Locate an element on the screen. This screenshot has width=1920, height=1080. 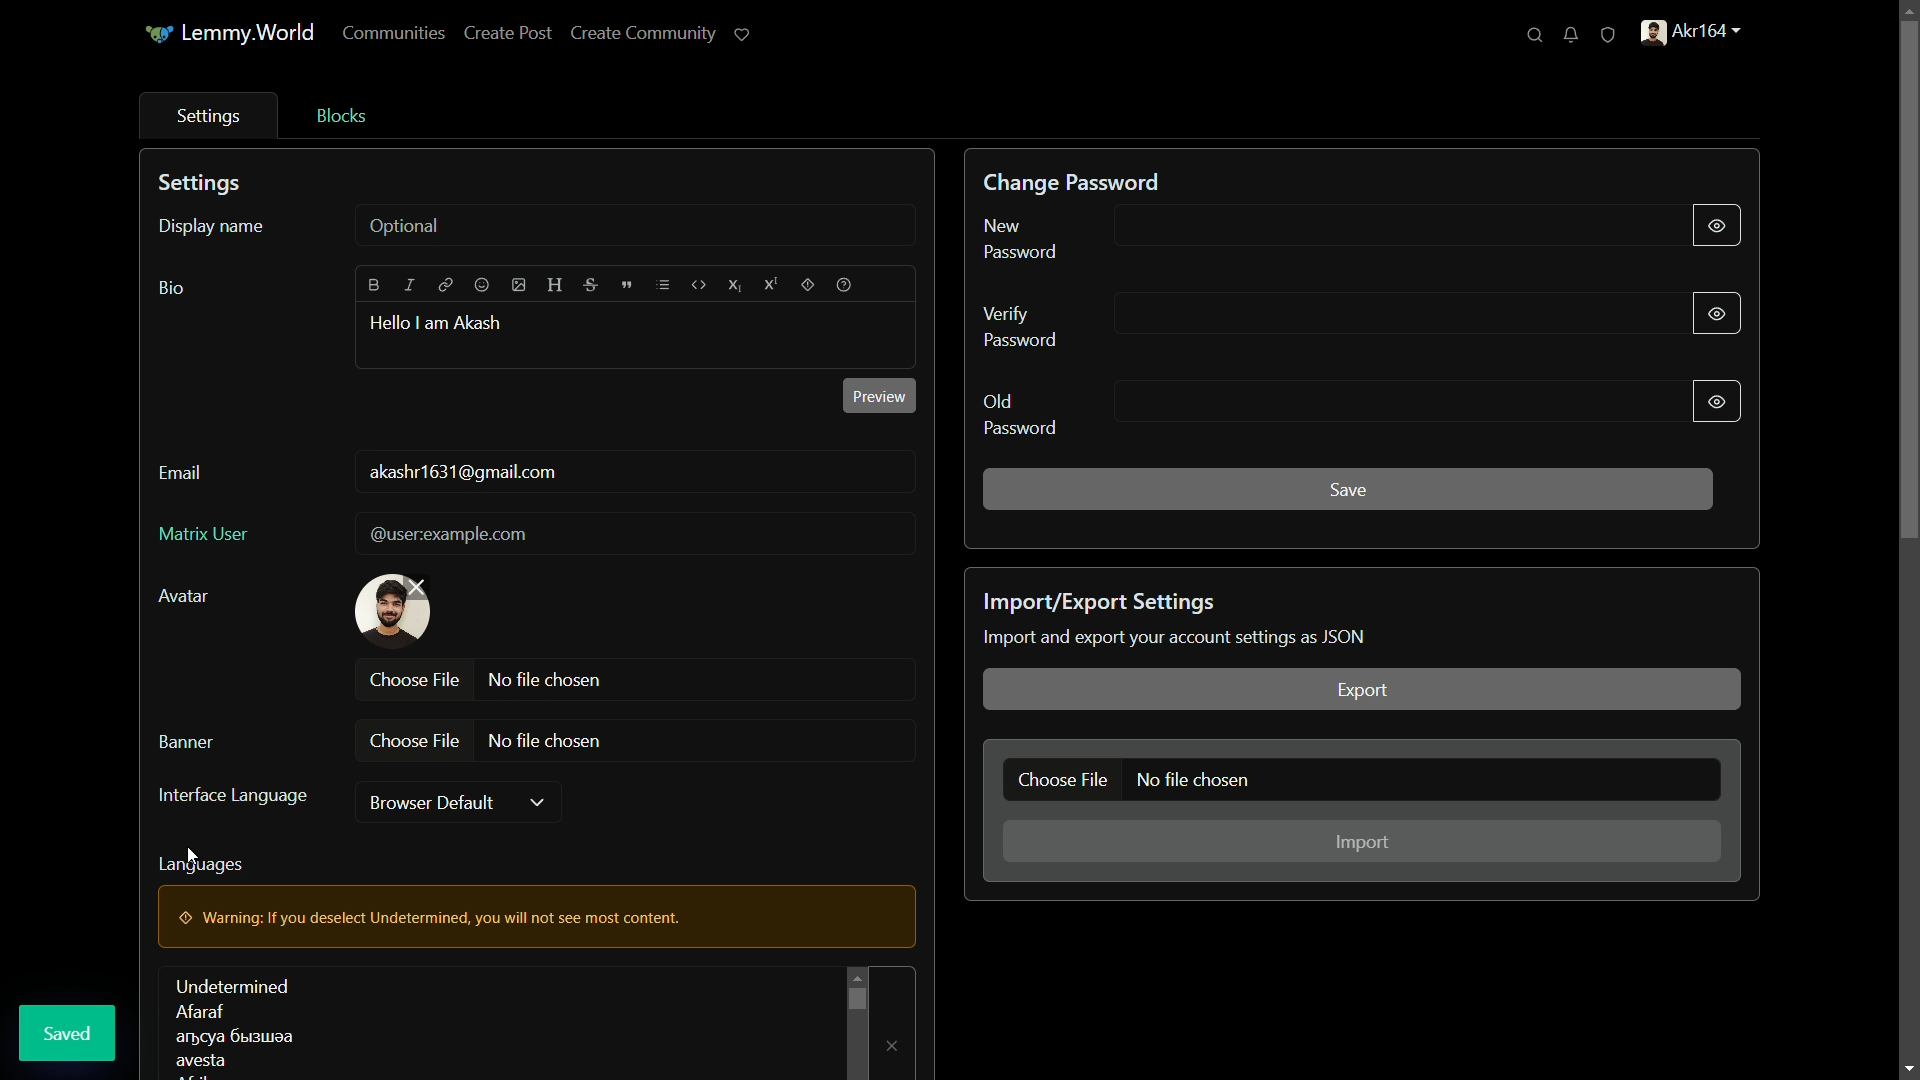
old password is located at coordinates (1019, 415).